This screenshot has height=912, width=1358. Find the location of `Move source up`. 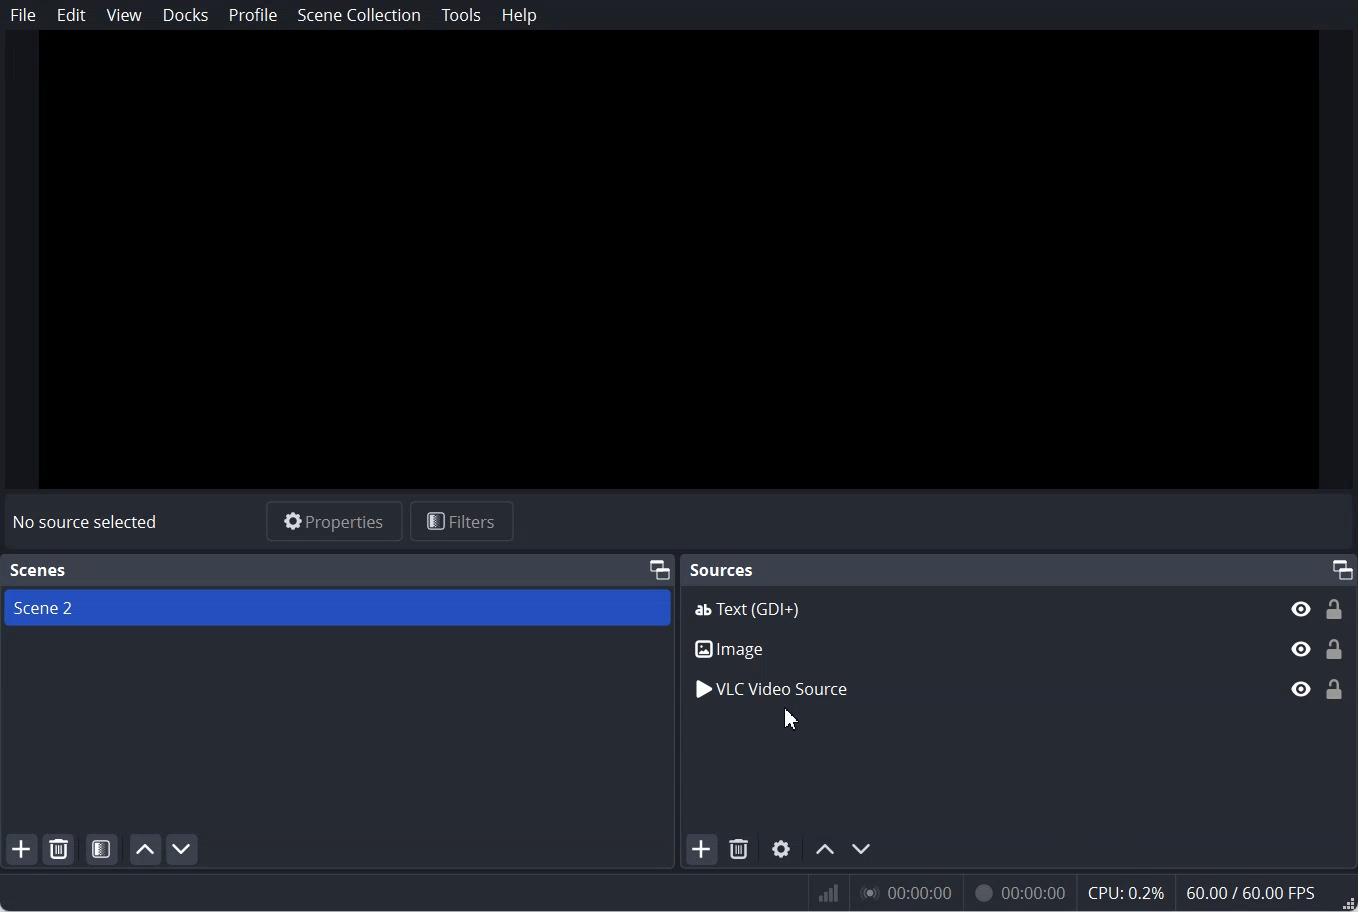

Move source up is located at coordinates (825, 847).